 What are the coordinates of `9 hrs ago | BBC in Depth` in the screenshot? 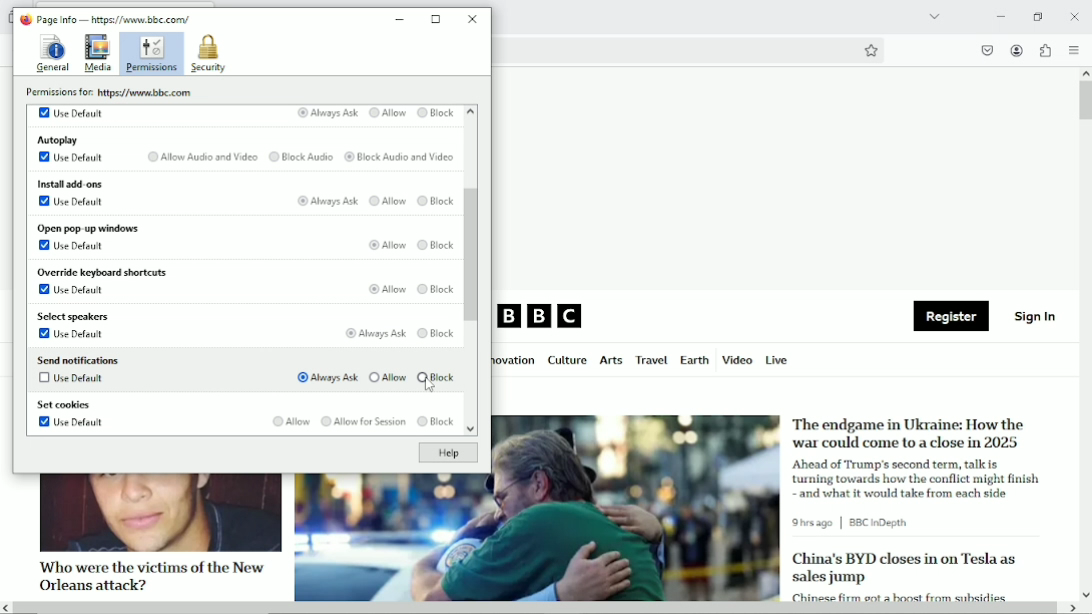 It's located at (854, 523).